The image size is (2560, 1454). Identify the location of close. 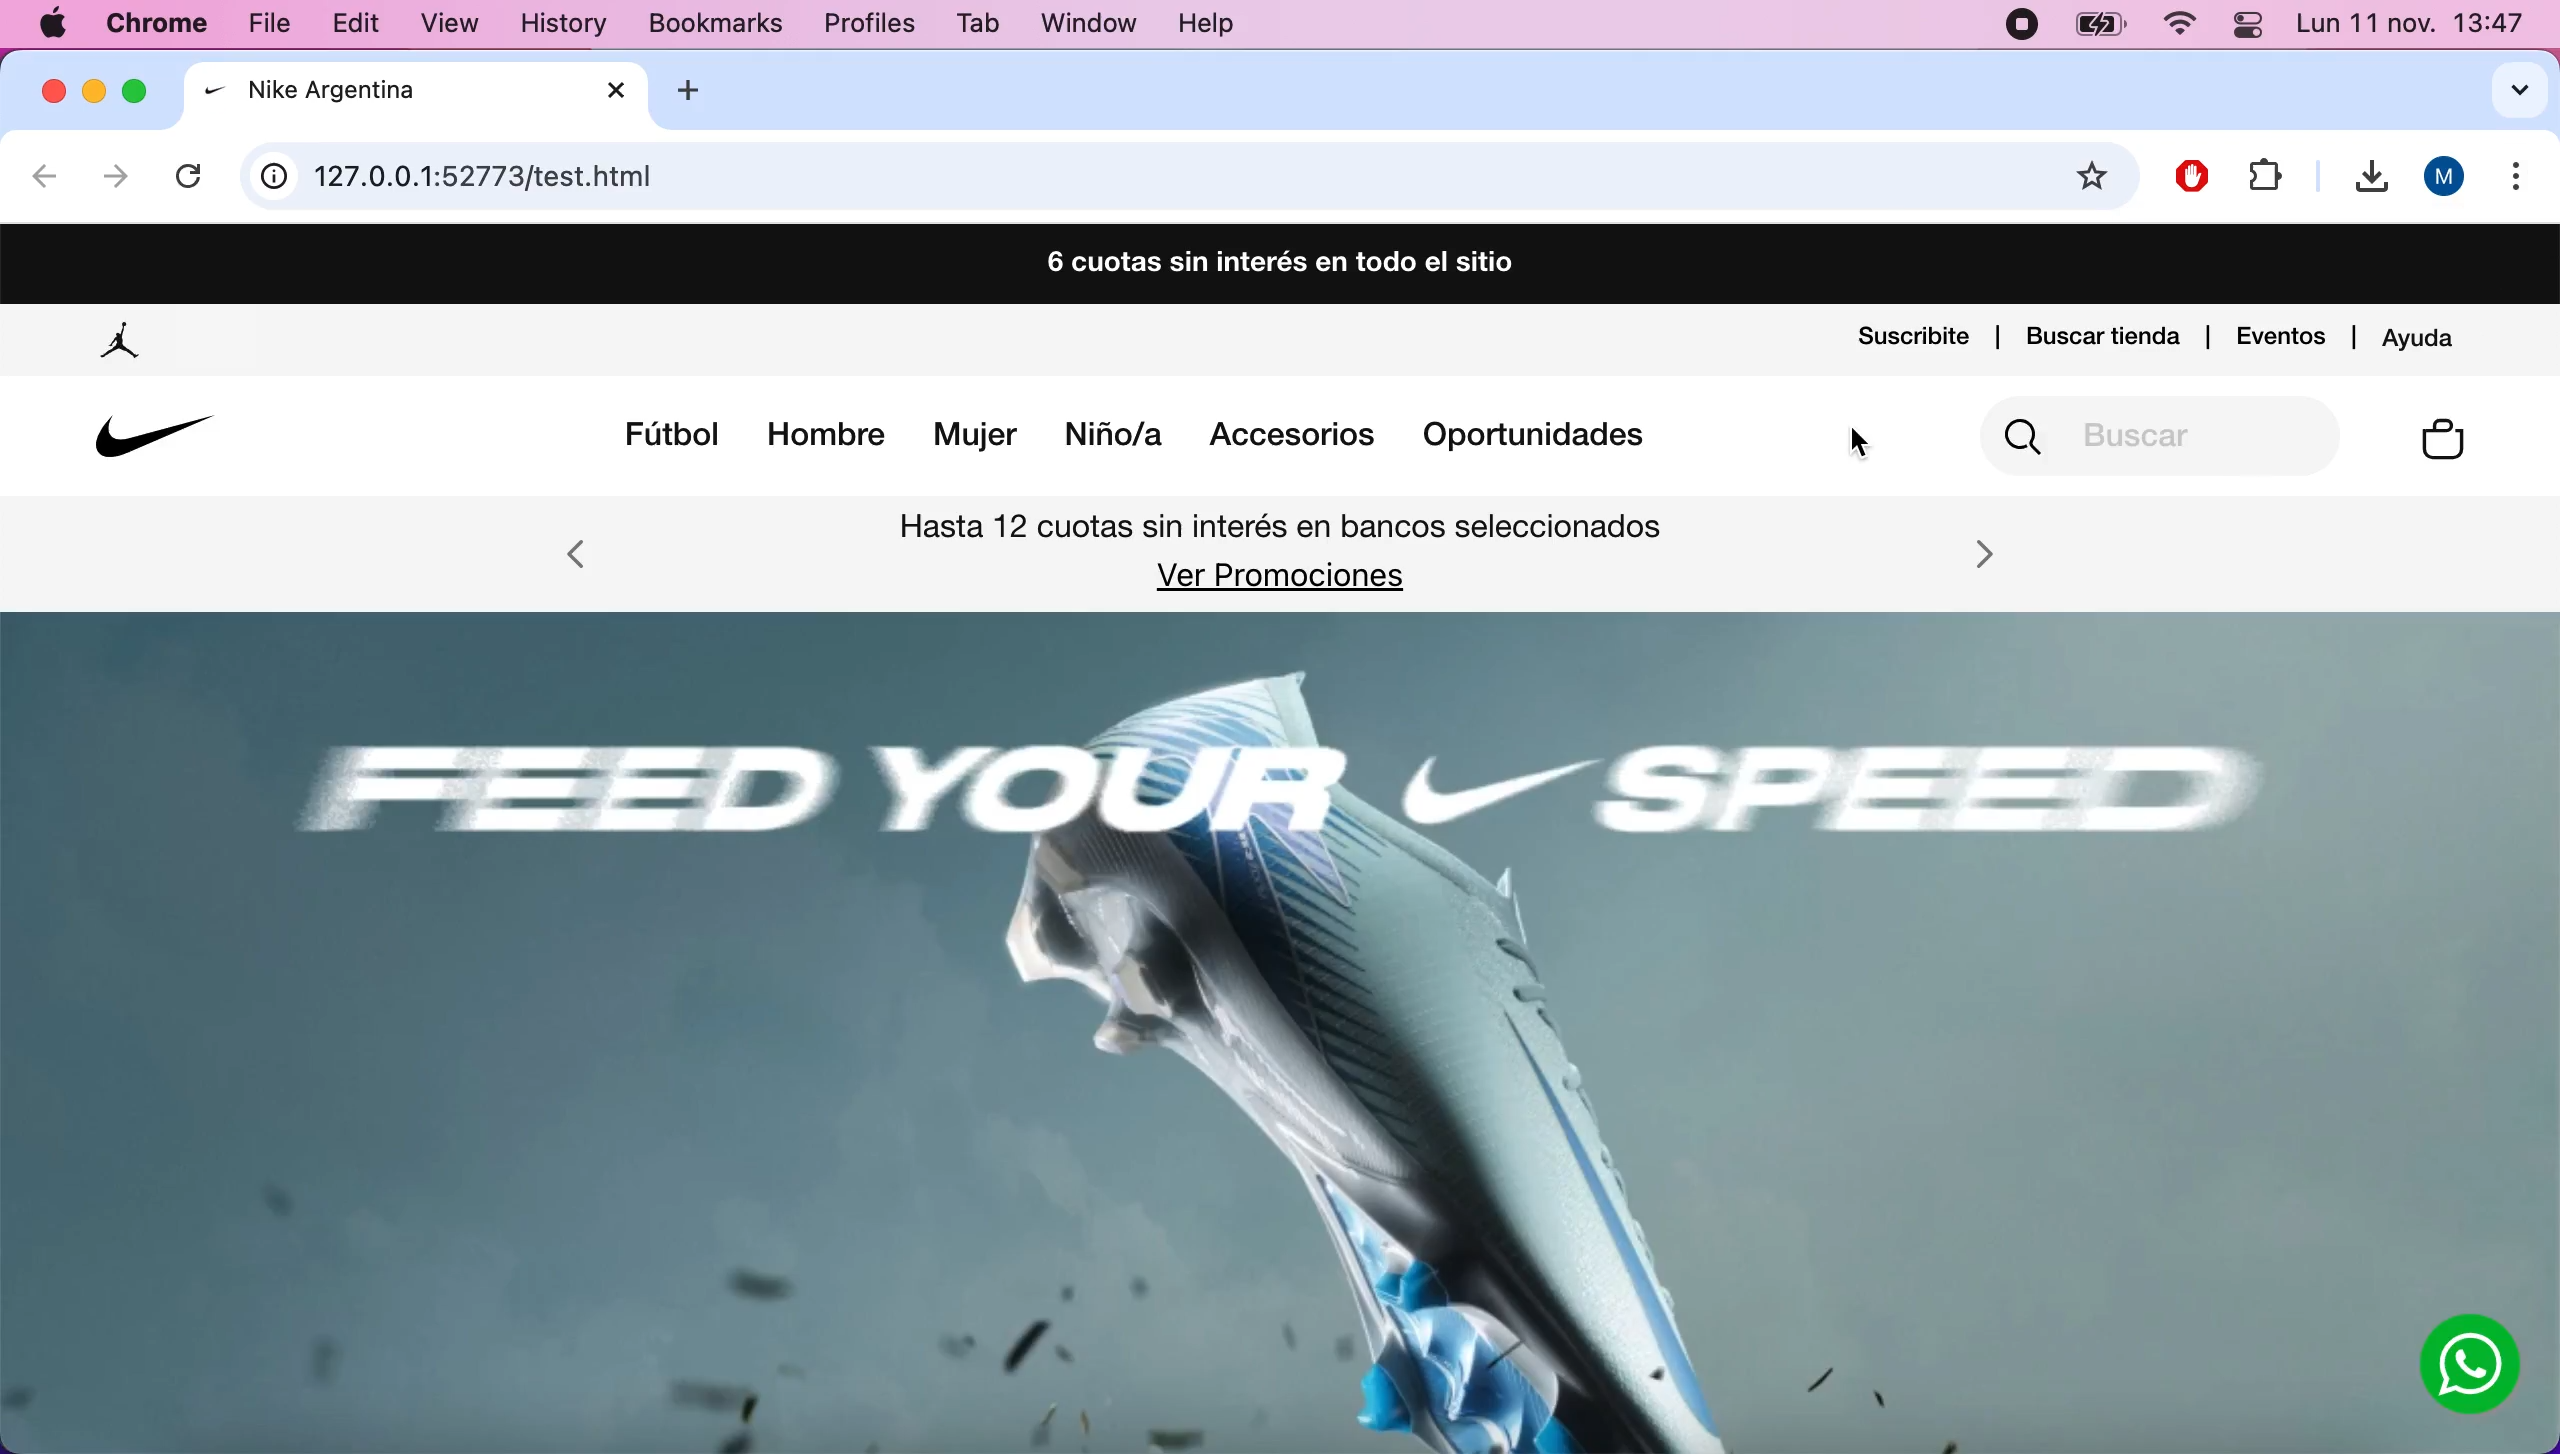
(53, 90).